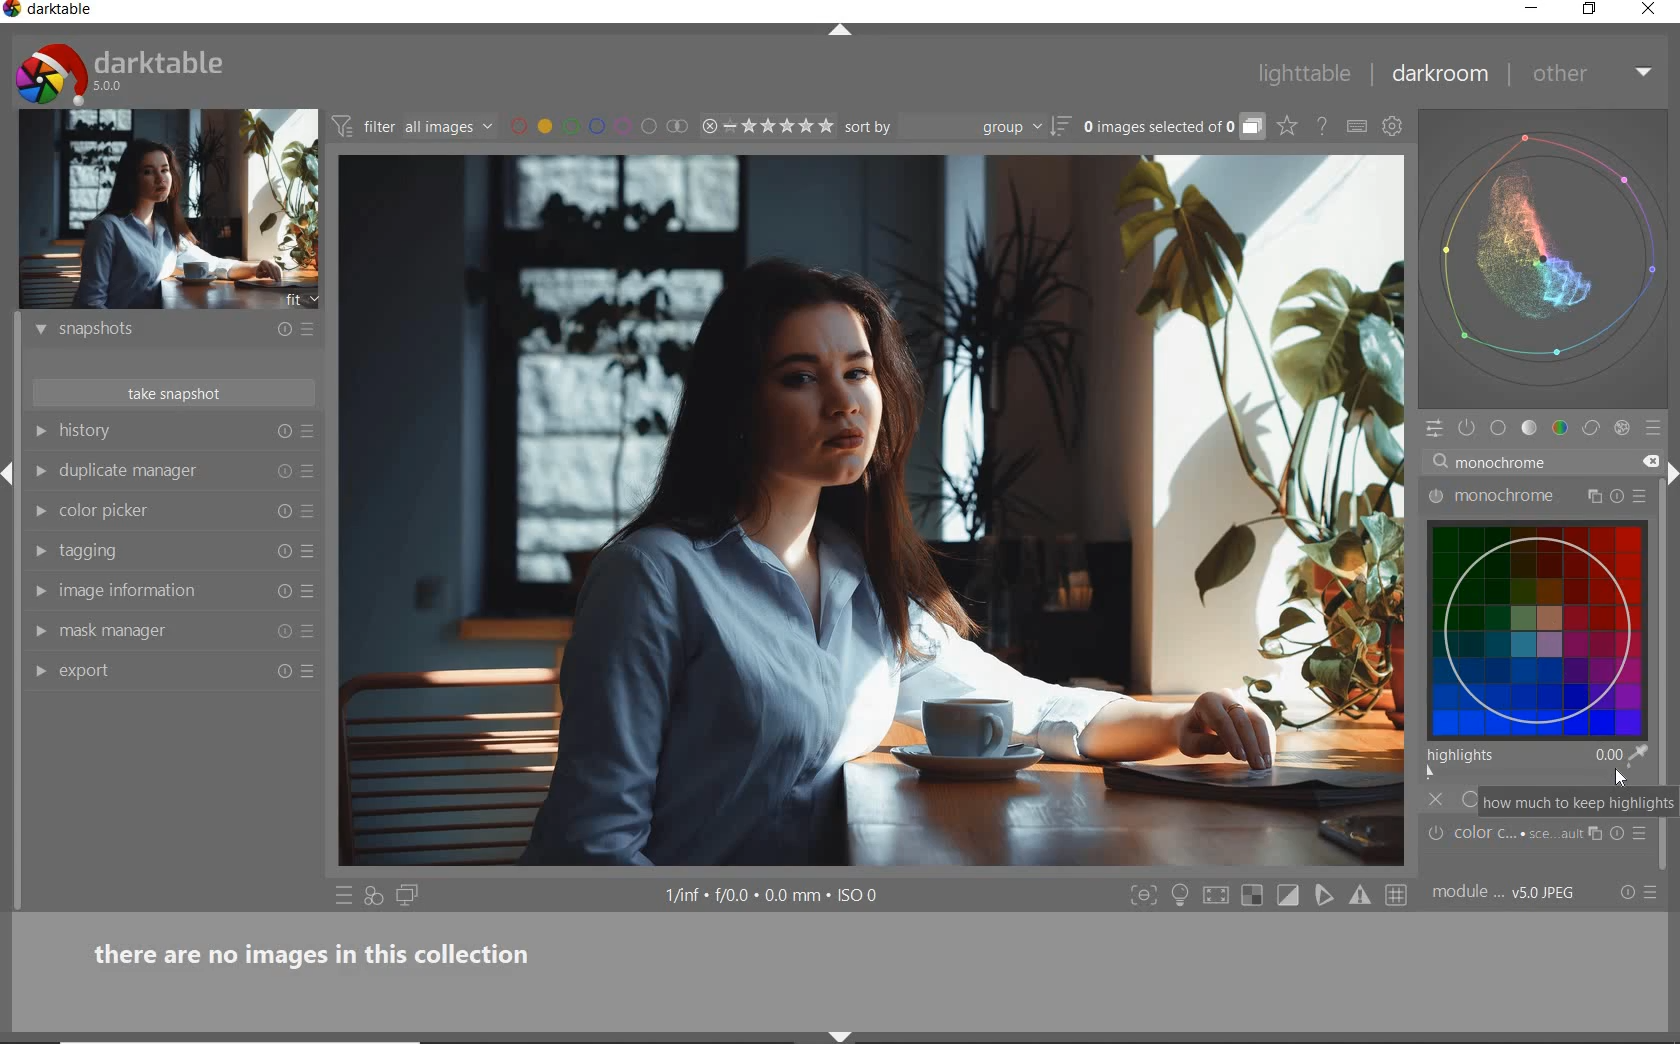  Describe the element at coordinates (841, 1036) in the screenshot. I see `shift+ctrl+b` at that location.